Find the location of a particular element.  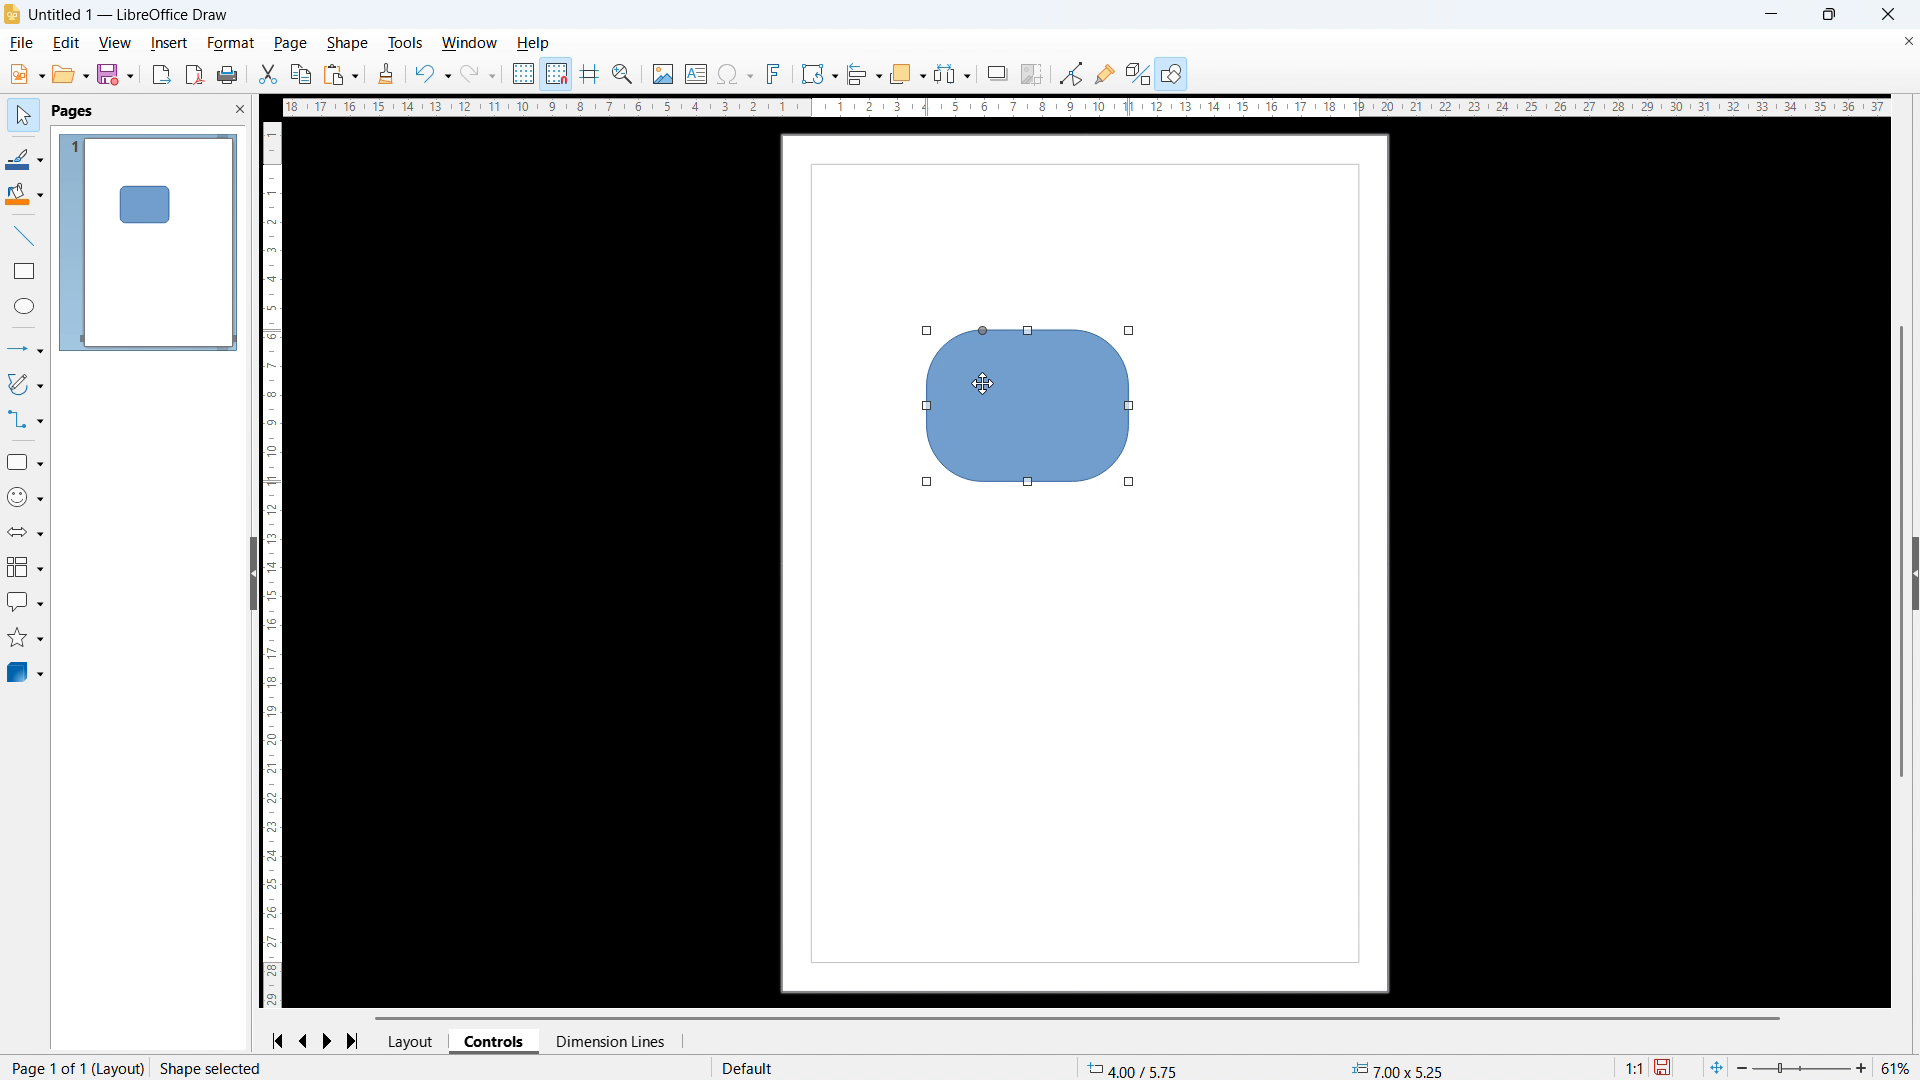

Clone formatting  is located at coordinates (387, 75).